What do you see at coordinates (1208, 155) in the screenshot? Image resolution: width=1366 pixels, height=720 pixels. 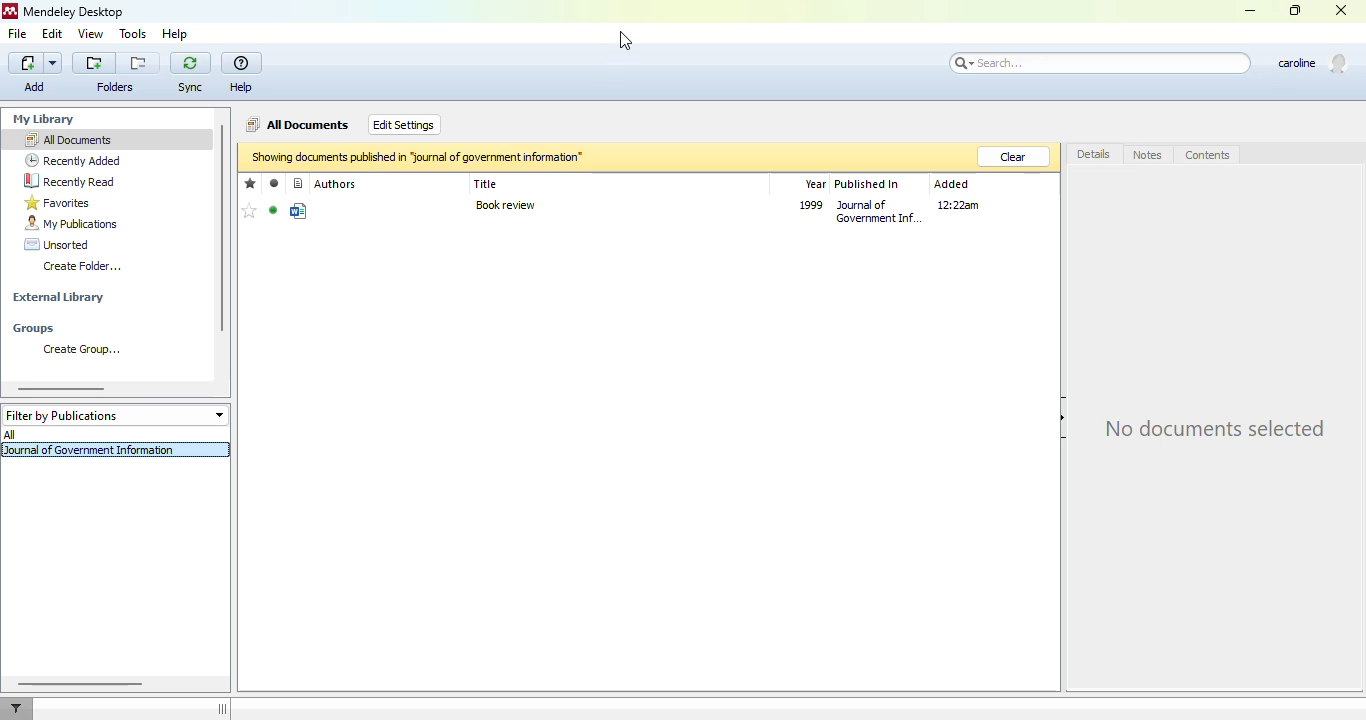 I see `contents` at bounding box center [1208, 155].